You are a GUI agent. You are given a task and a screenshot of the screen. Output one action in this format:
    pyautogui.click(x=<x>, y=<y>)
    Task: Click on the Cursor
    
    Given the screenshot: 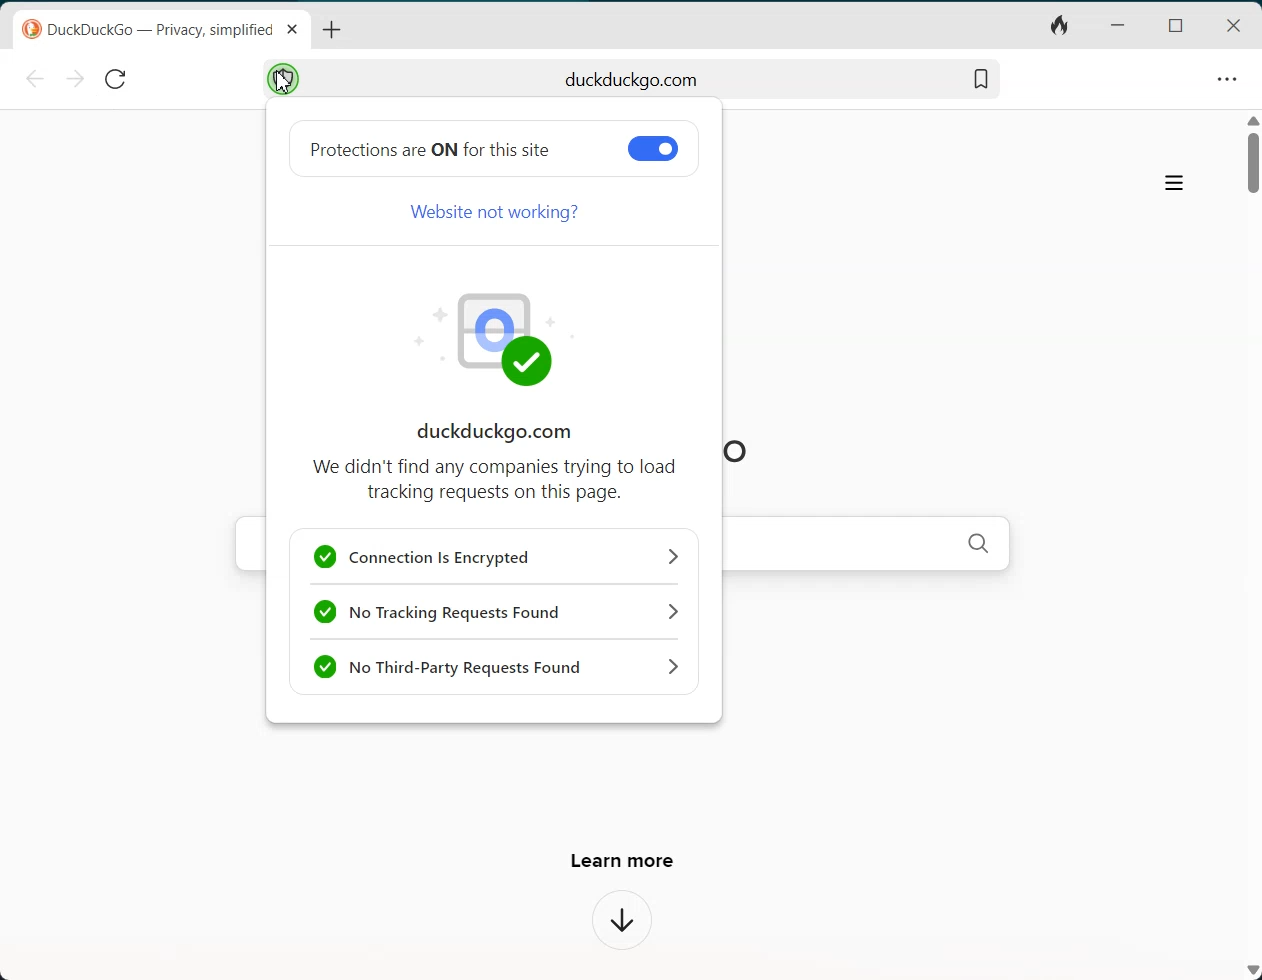 What is the action you would take?
    pyautogui.click(x=279, y=78)
    